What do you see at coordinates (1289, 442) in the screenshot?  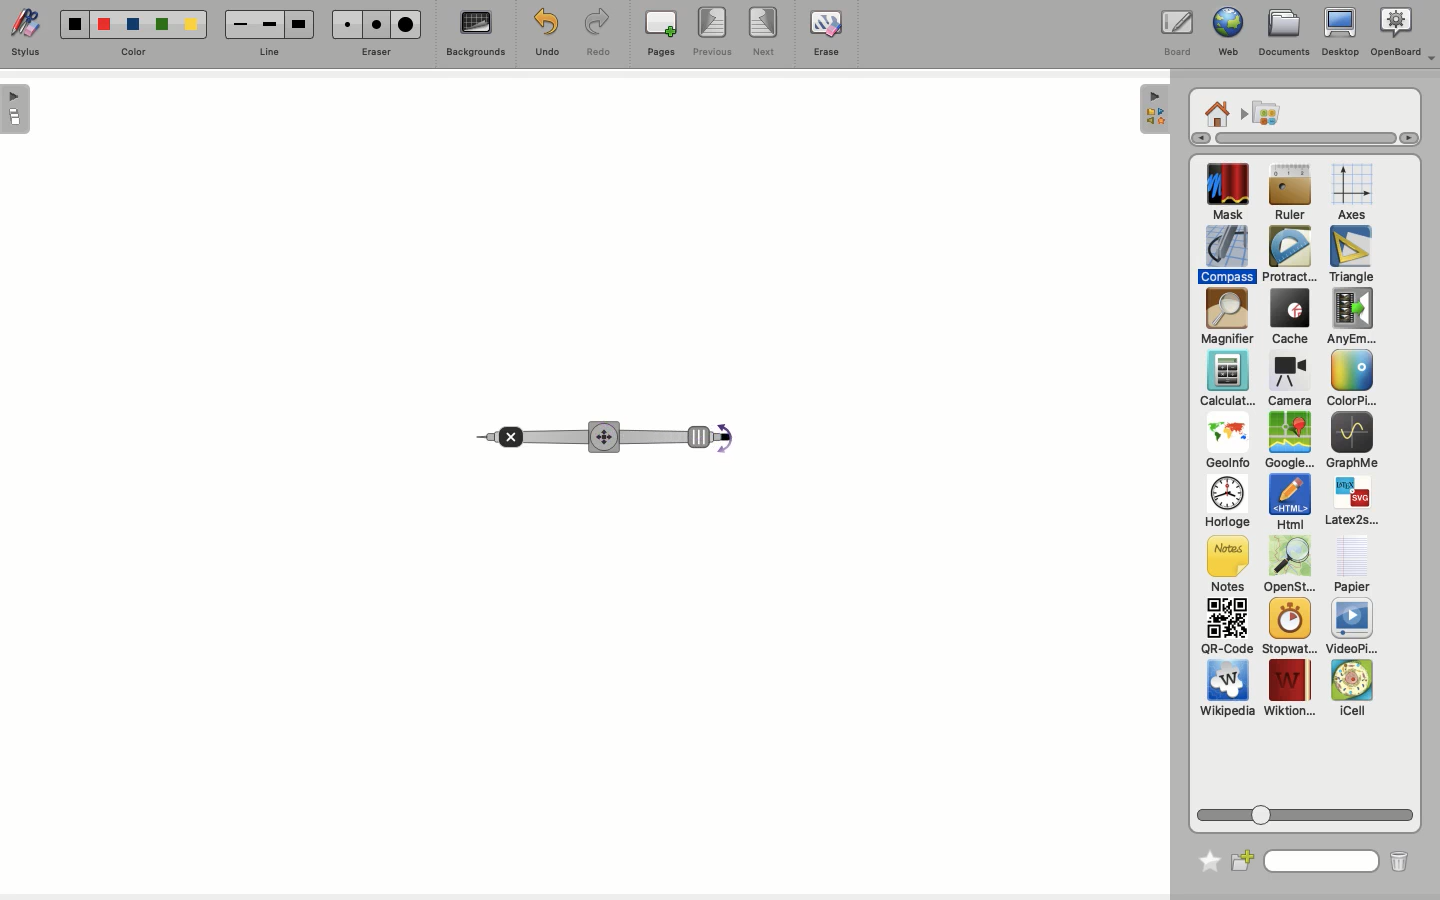 I see `GoogleMap` at bounding box center [1289, 442].